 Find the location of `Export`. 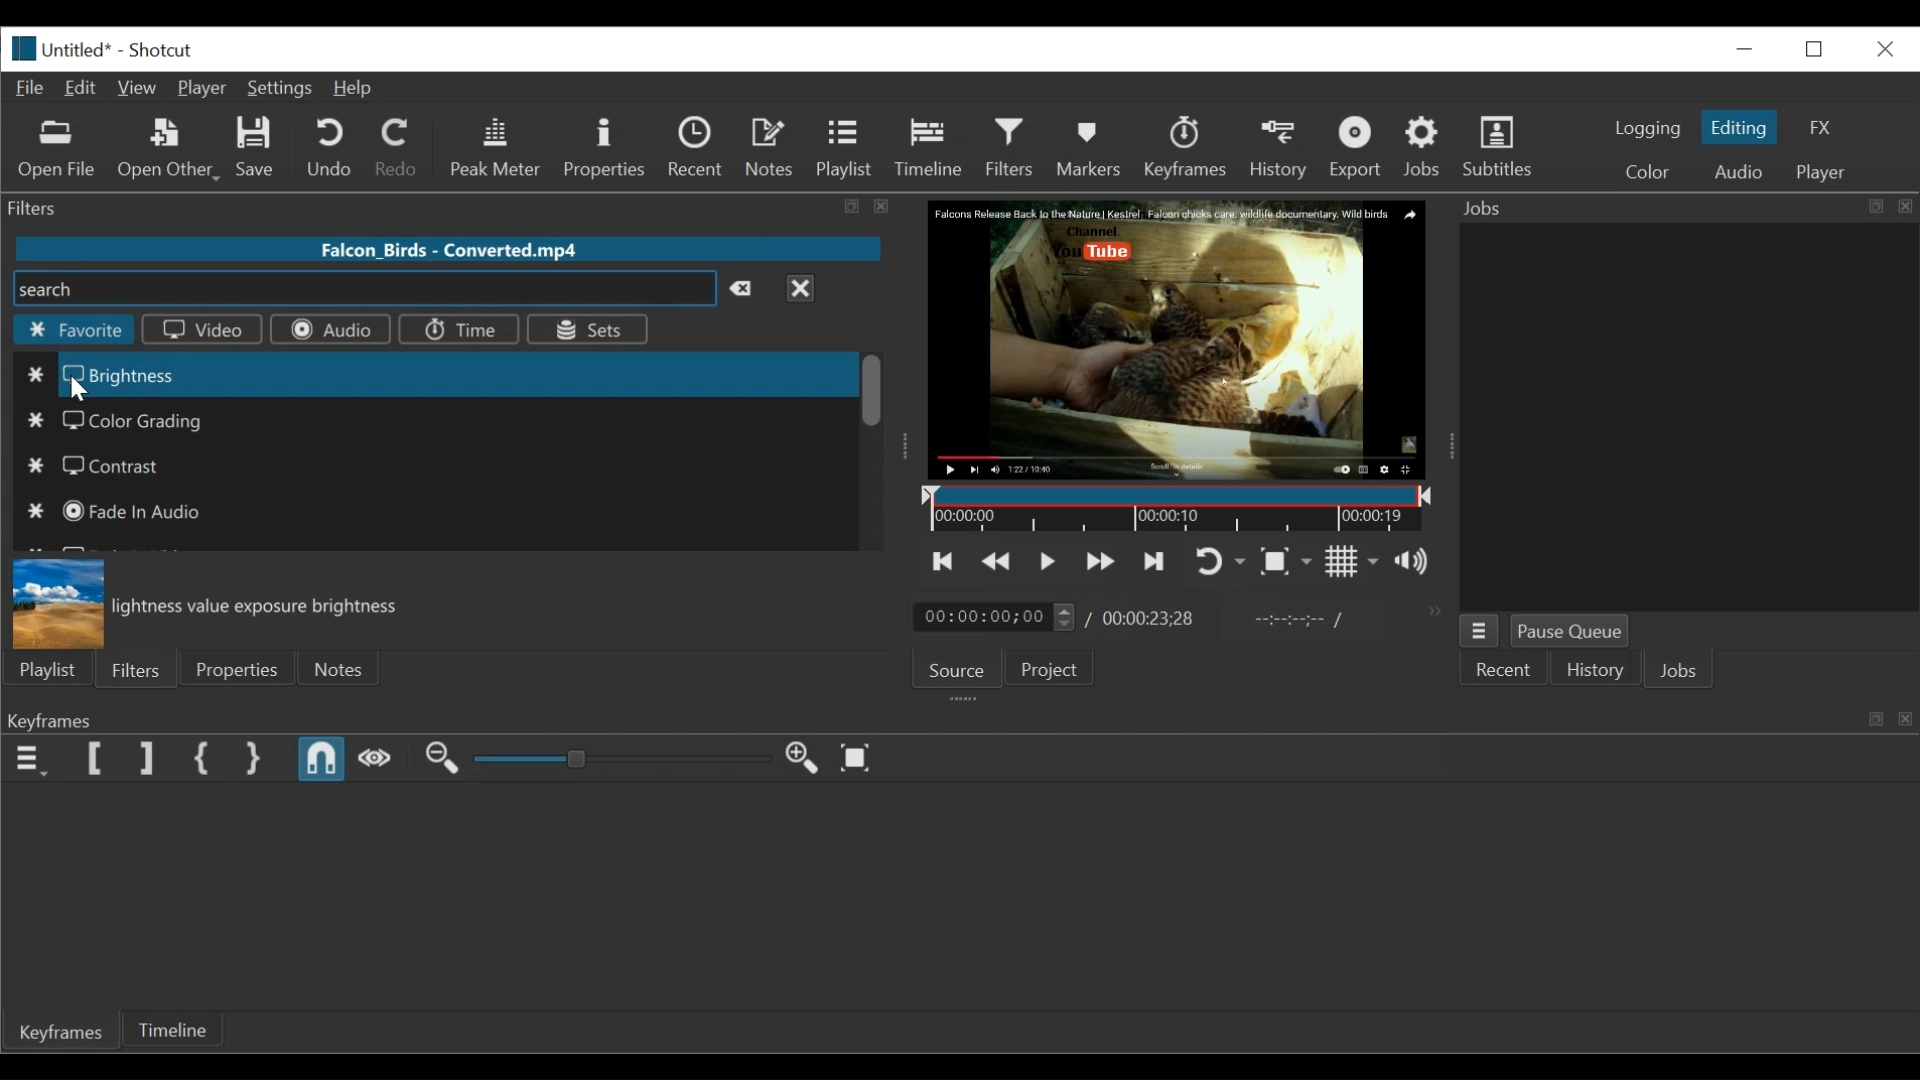

Export is located at coordinates (1357, 148).